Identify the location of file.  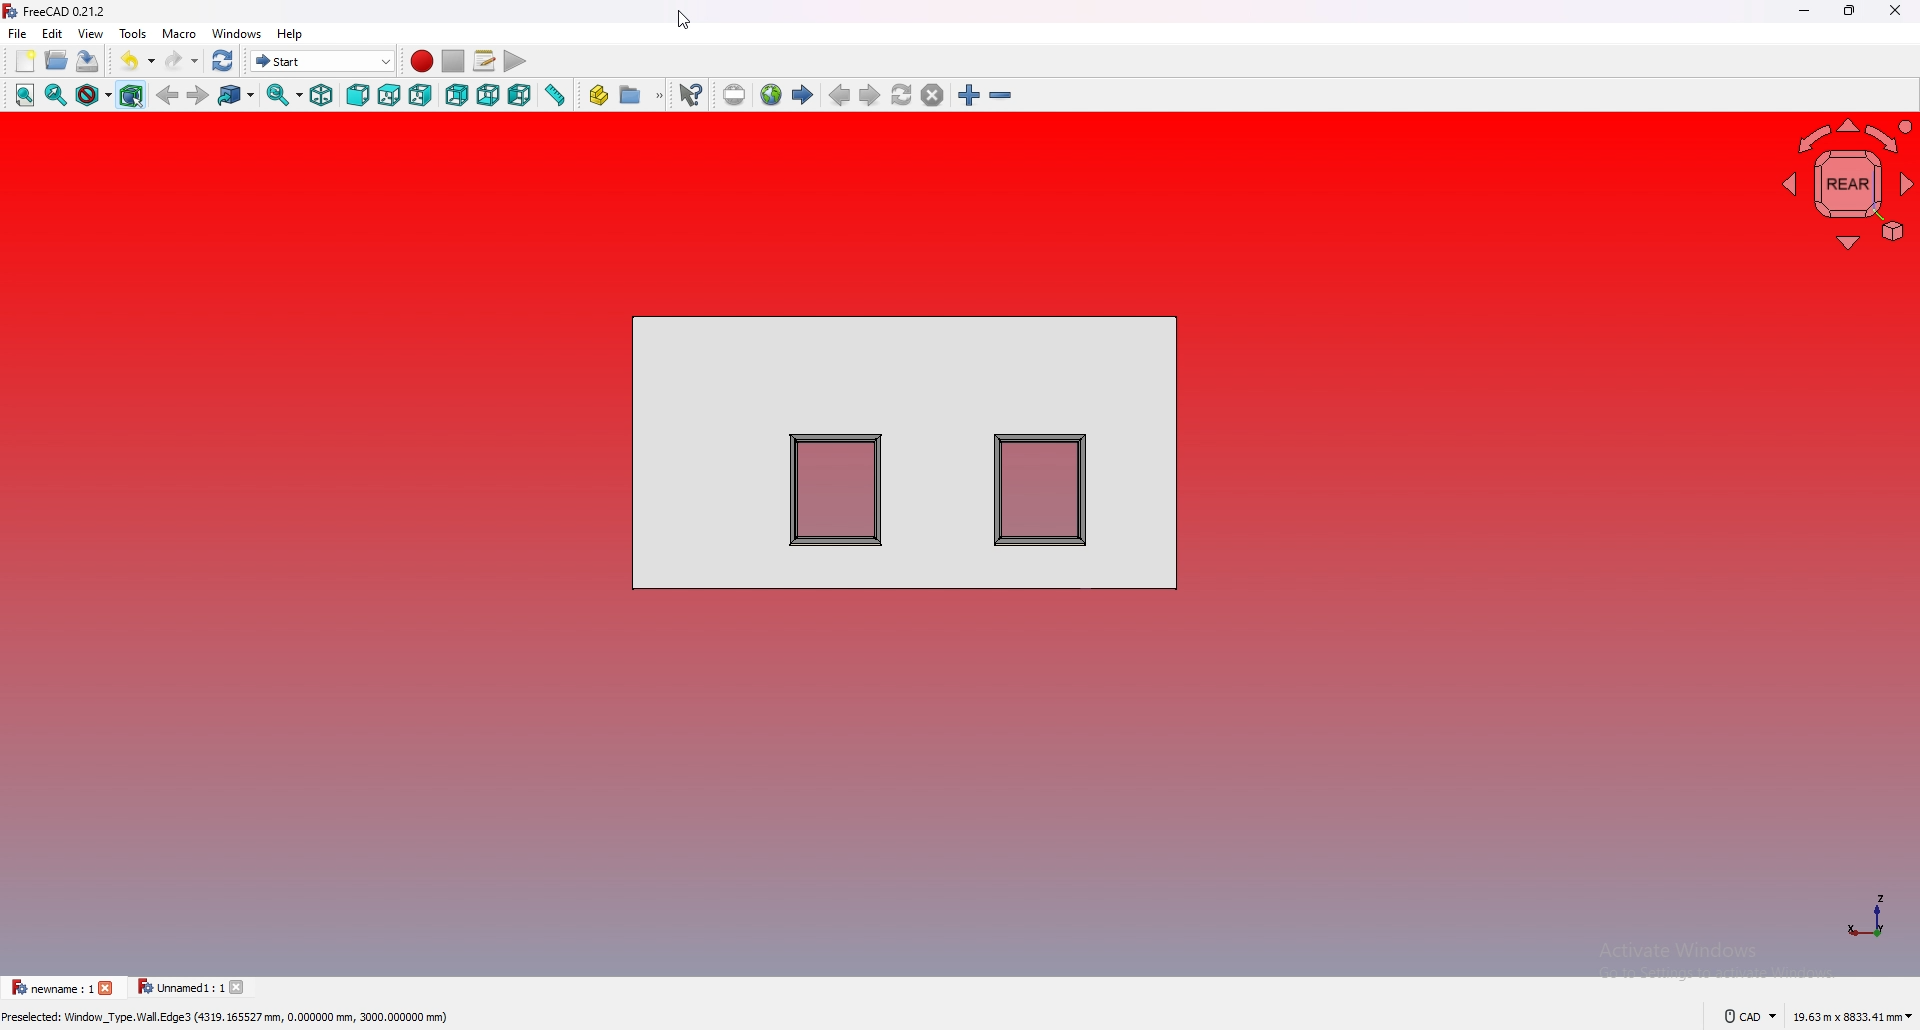
(18, 33).